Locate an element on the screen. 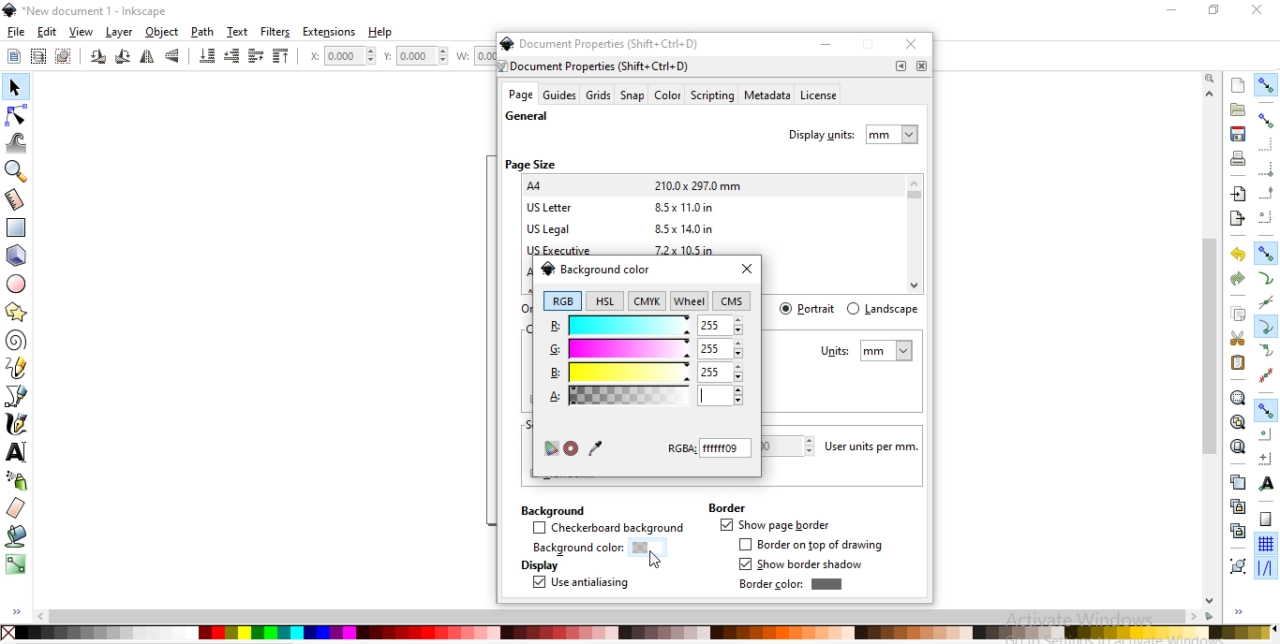  close is located at coordinates (1258, 10).